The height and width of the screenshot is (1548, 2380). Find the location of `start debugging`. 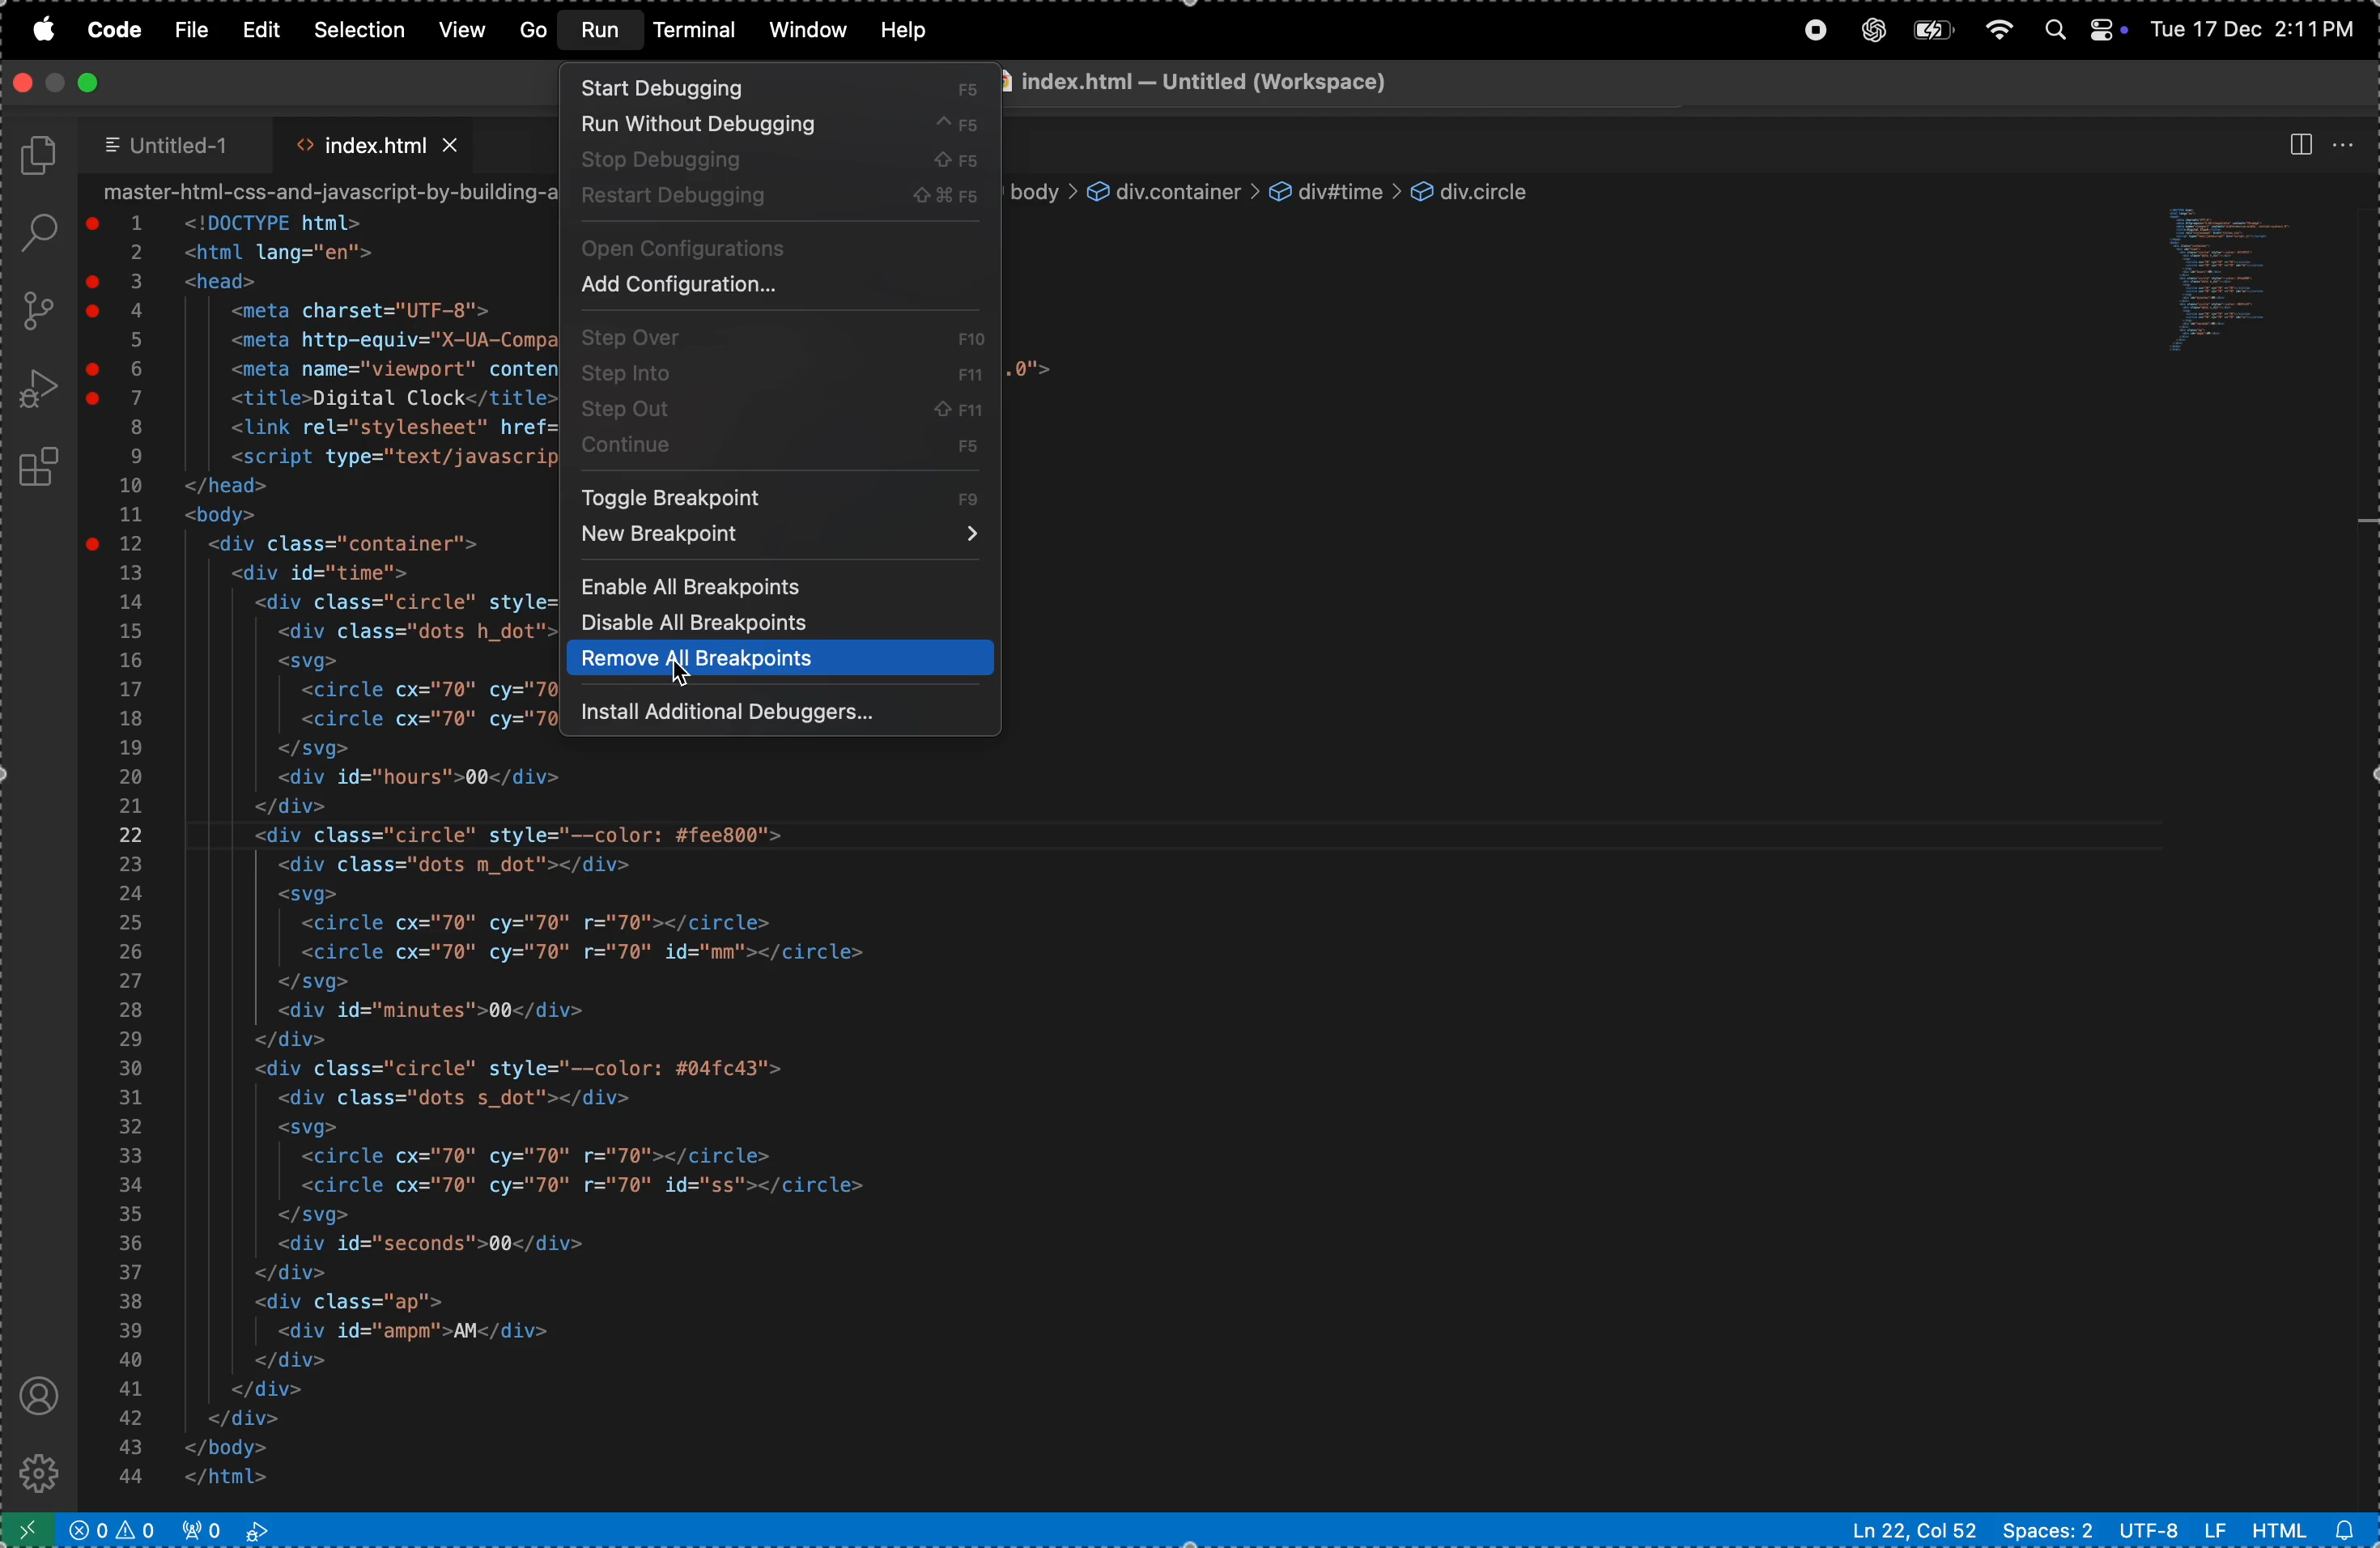

start debugging is located at coordinates (784, 88).